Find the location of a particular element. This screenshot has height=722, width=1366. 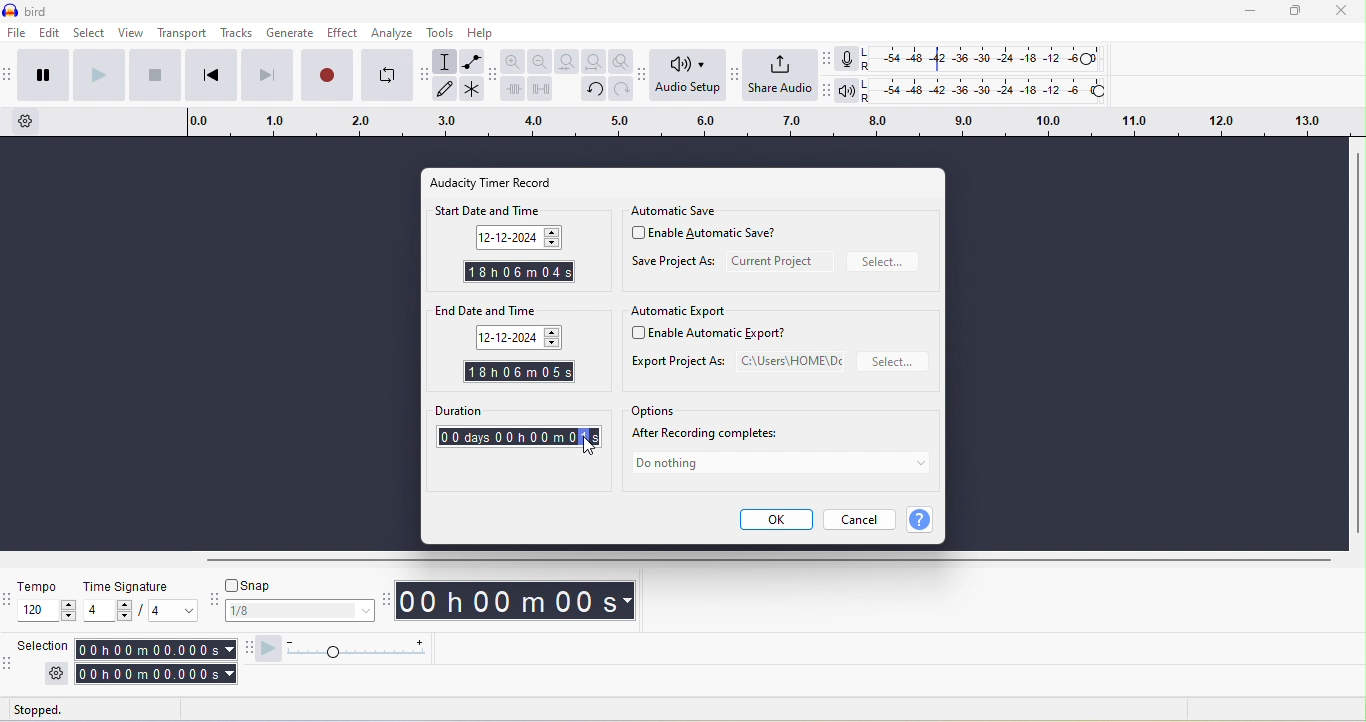

audacity time record is located at coordinates (502, 182).